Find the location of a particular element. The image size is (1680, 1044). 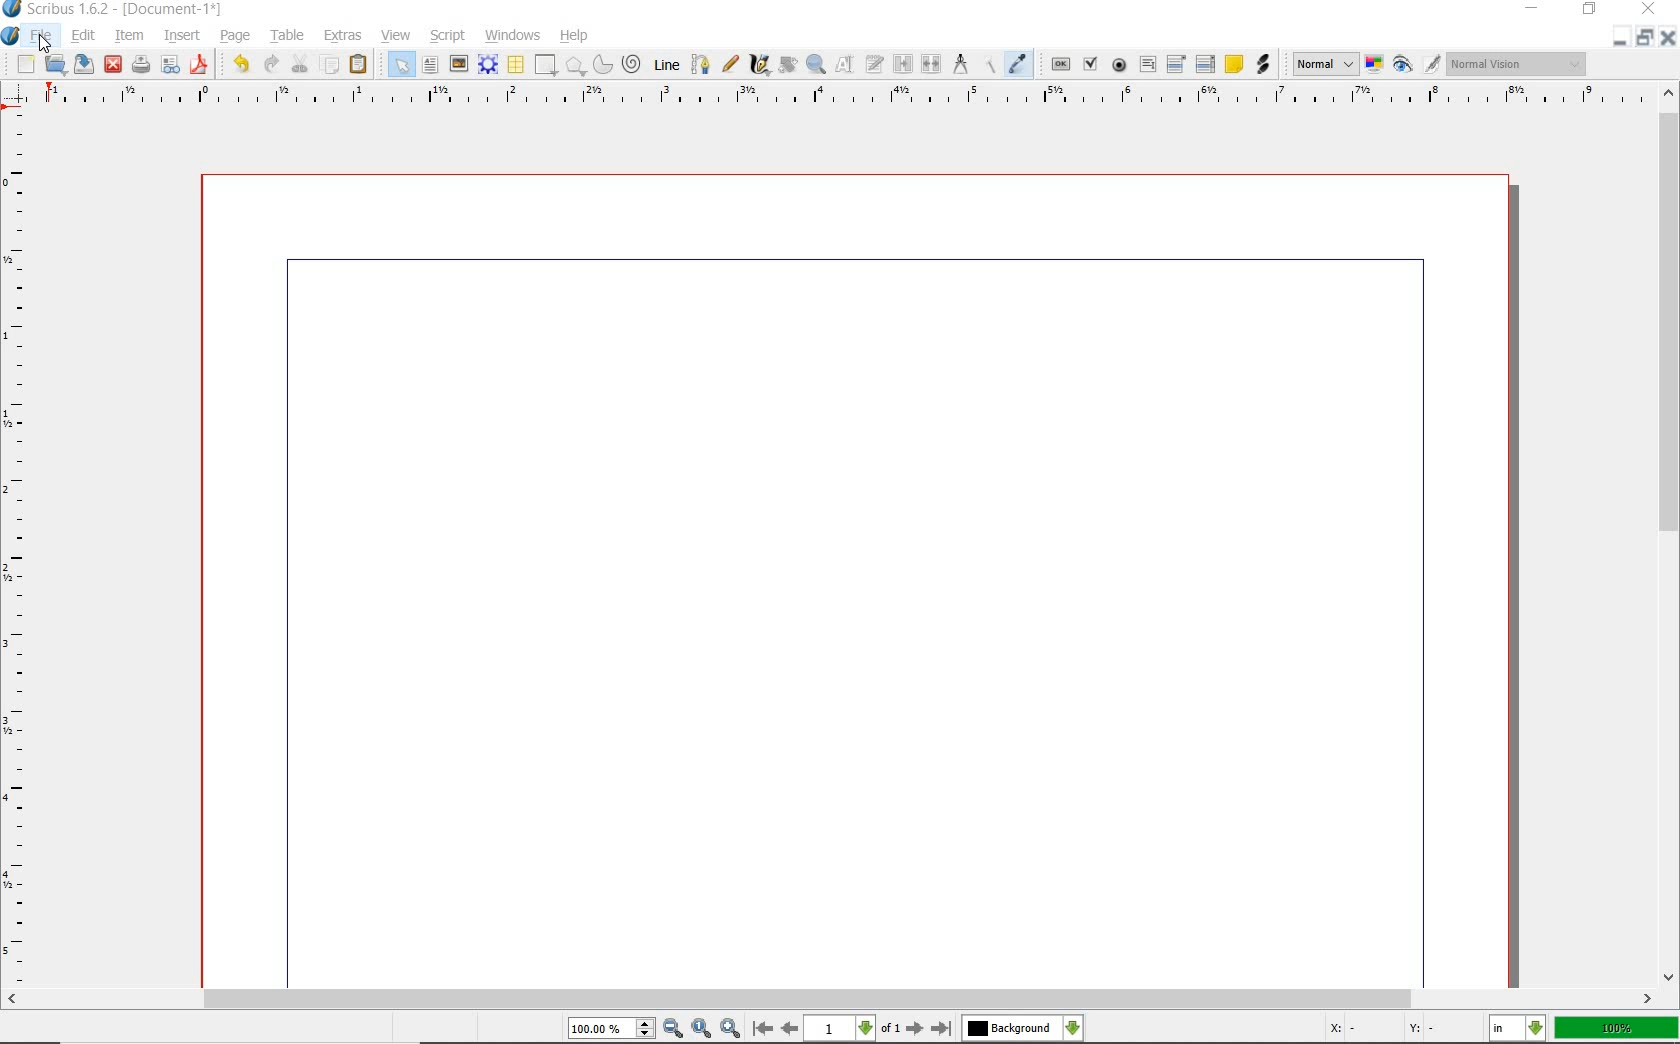

link annotation is located at coordinates (1263, 63).